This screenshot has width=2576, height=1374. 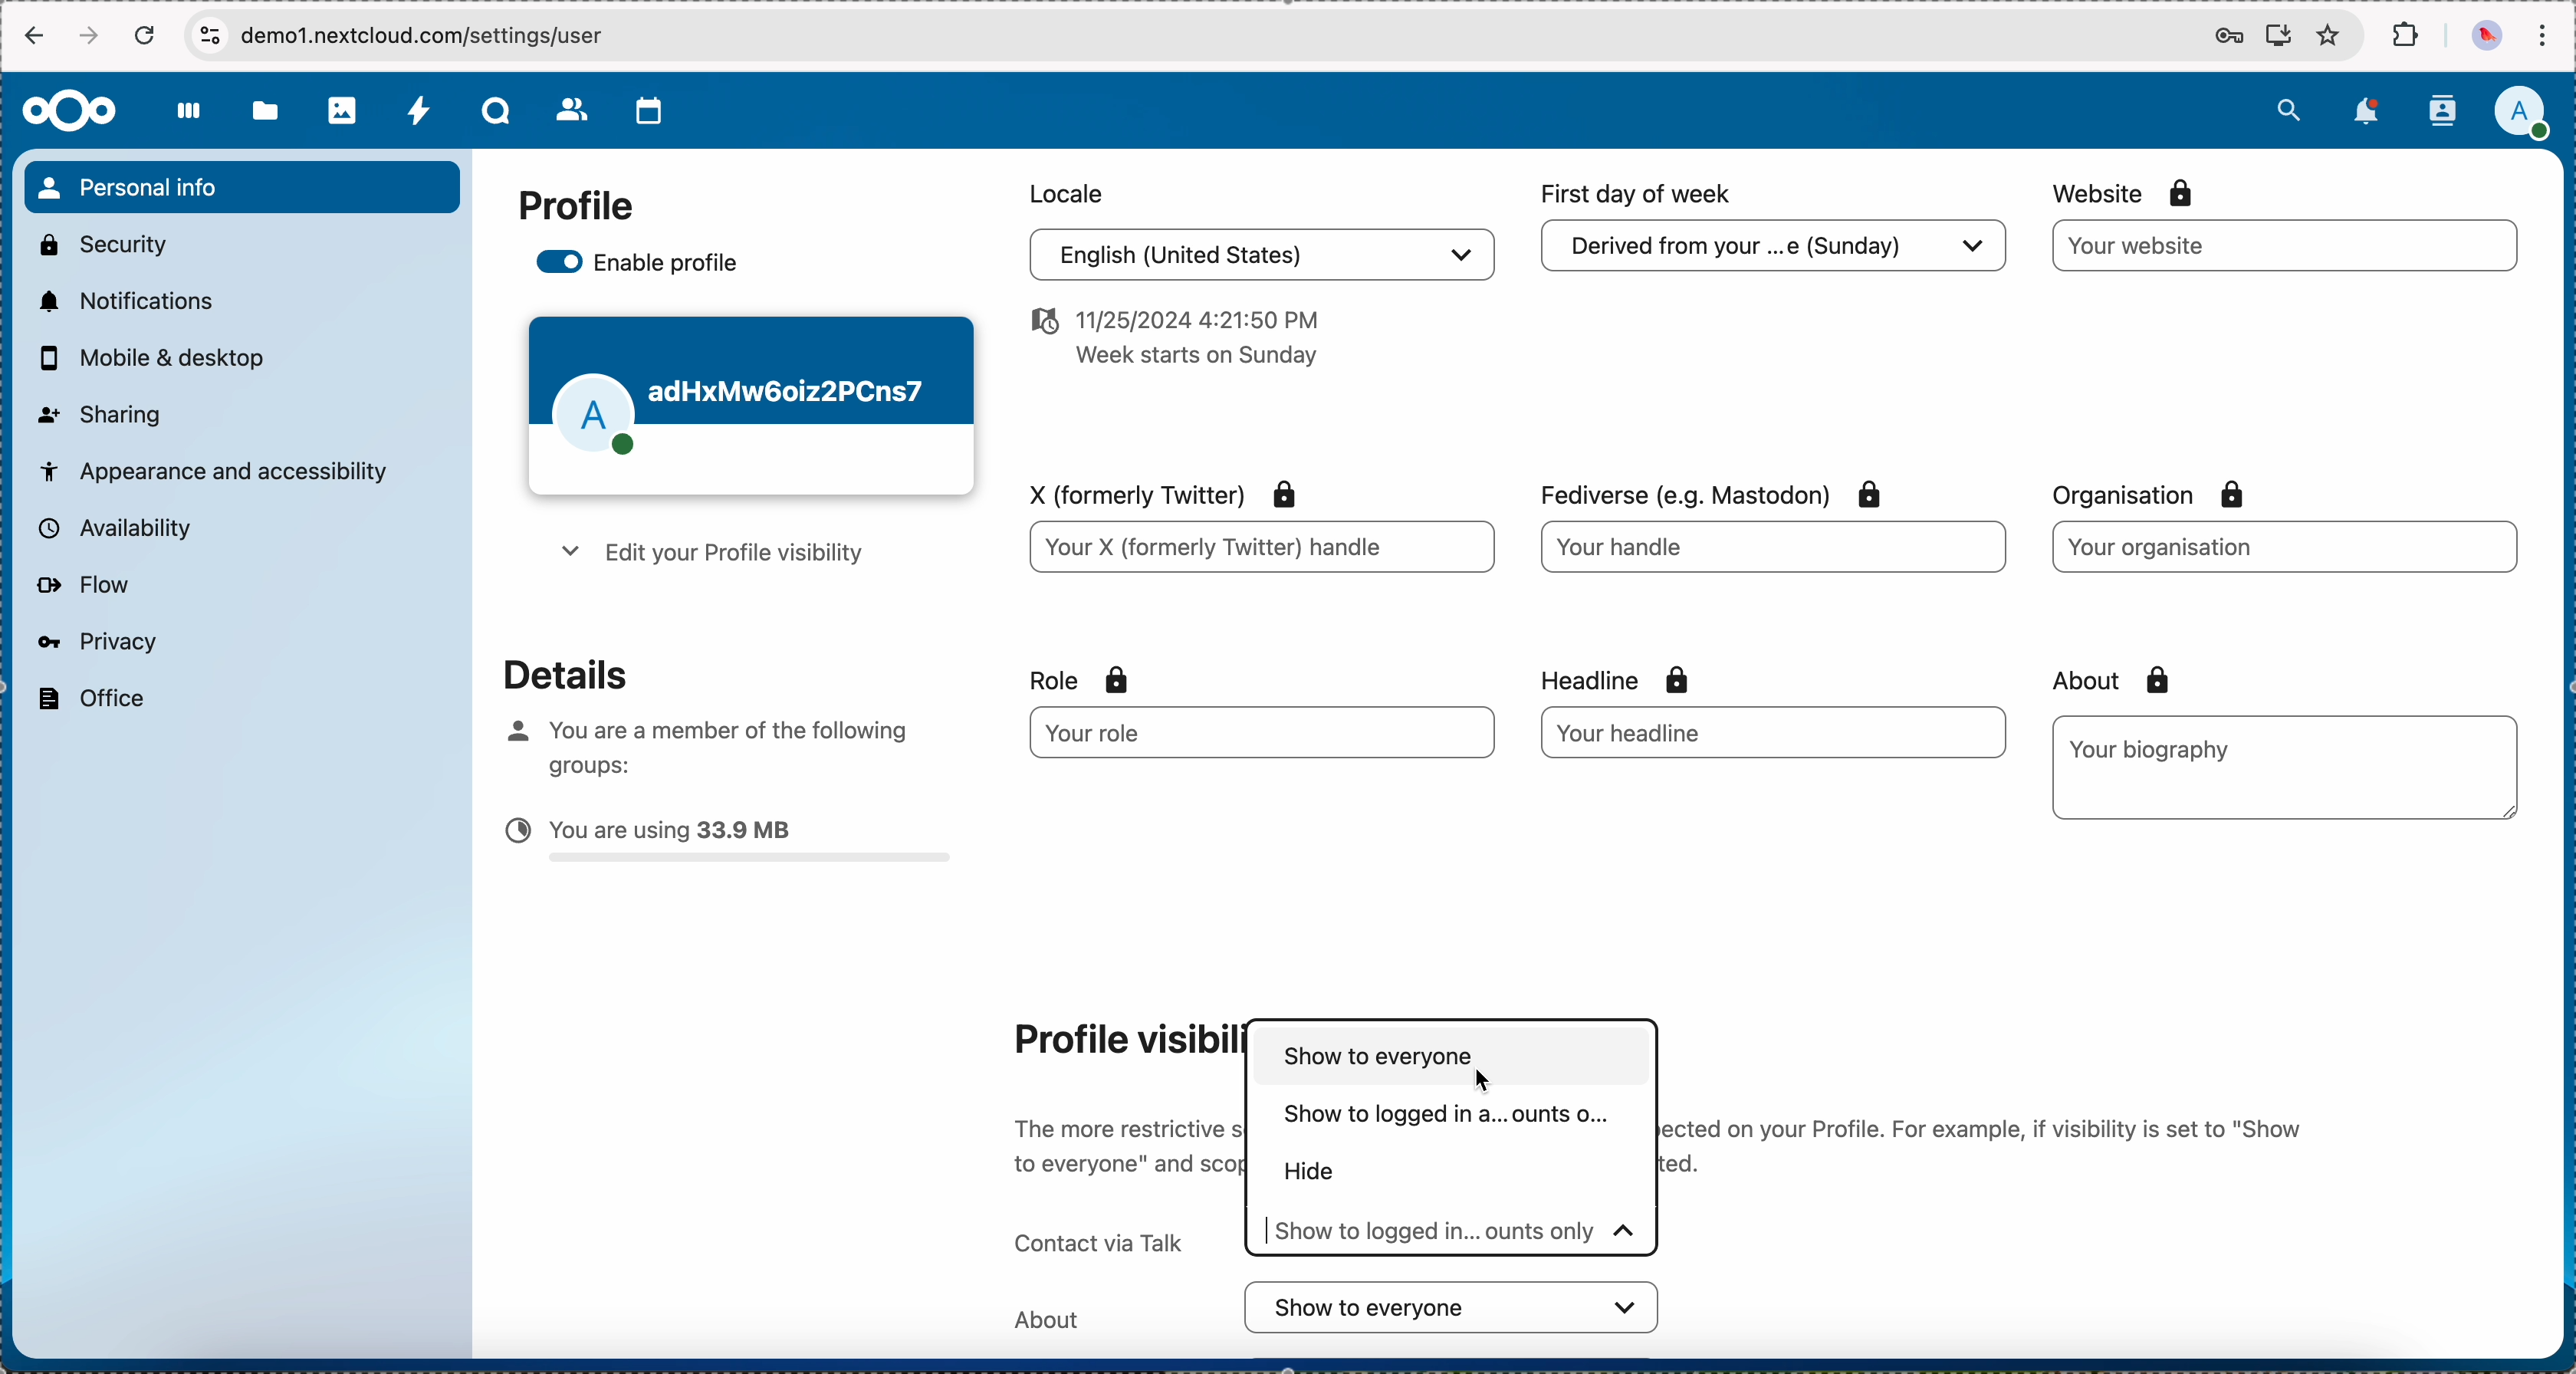 What do you see at coordinates (2542, 36) in the screenshot?
I see `customize and control Google Chrome` at bounding box center [2542, 36].